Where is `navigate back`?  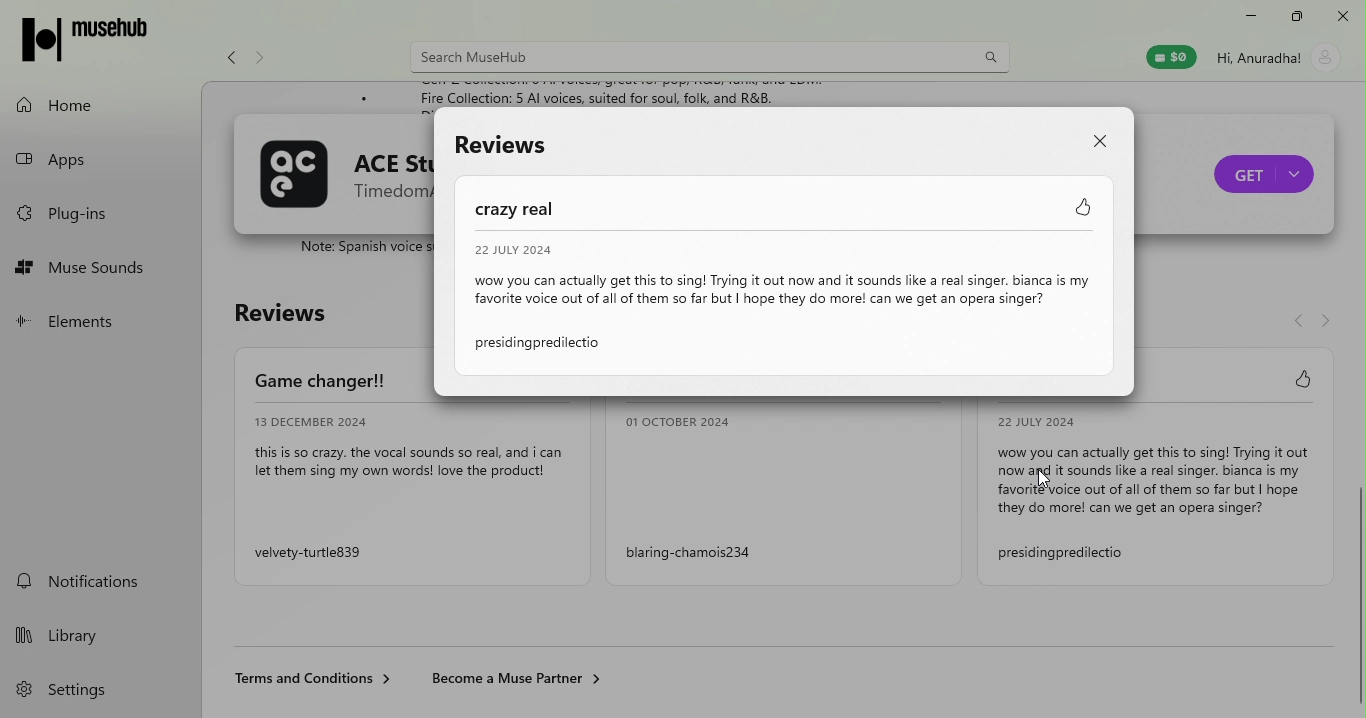
navigate back is located at coordinates (1295, 322).